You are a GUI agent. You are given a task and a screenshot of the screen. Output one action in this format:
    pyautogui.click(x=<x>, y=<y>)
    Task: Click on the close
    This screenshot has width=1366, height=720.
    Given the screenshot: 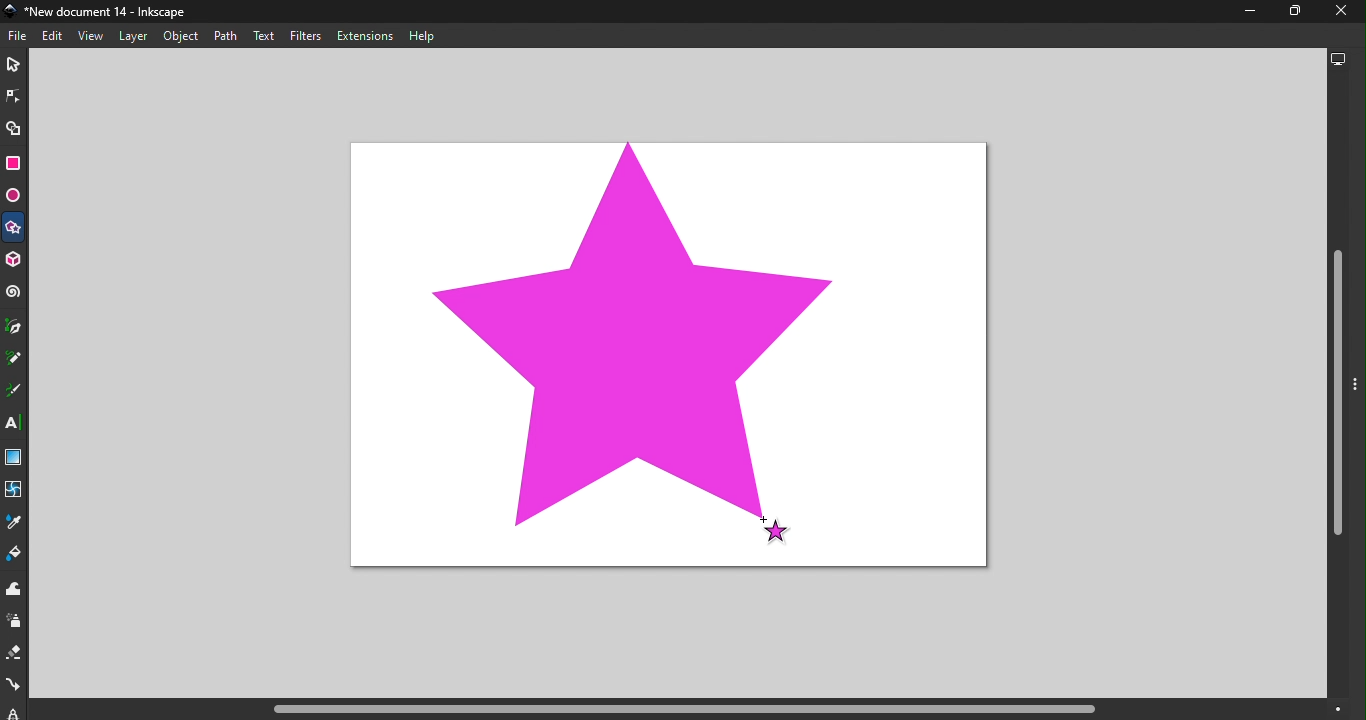 What is the action you would take?
    pyautogui.click(x=1336, y=12)
    